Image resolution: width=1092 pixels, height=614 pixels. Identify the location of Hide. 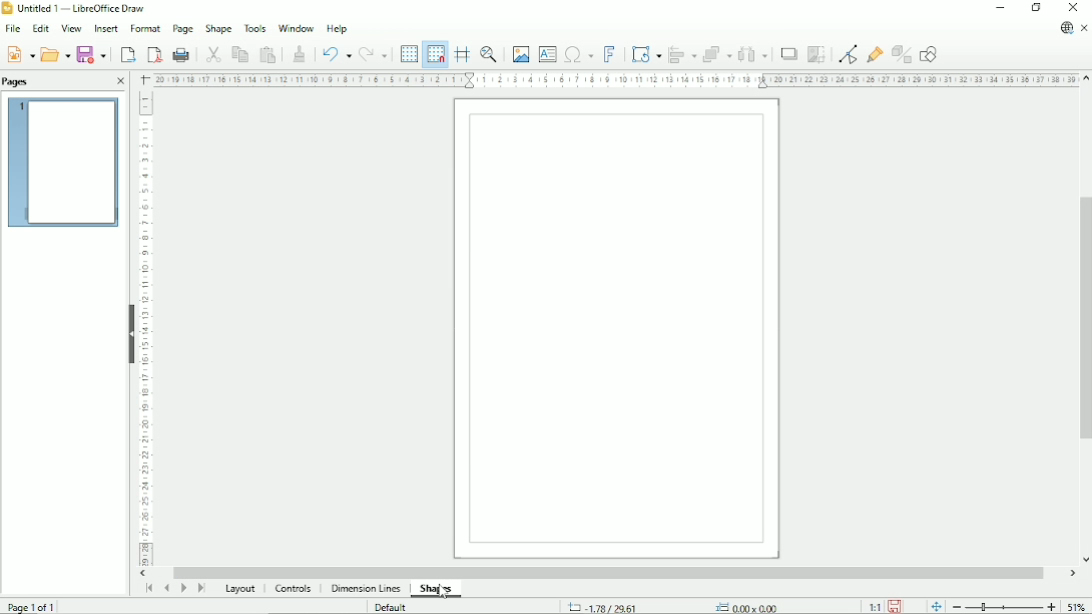
(130, 332).